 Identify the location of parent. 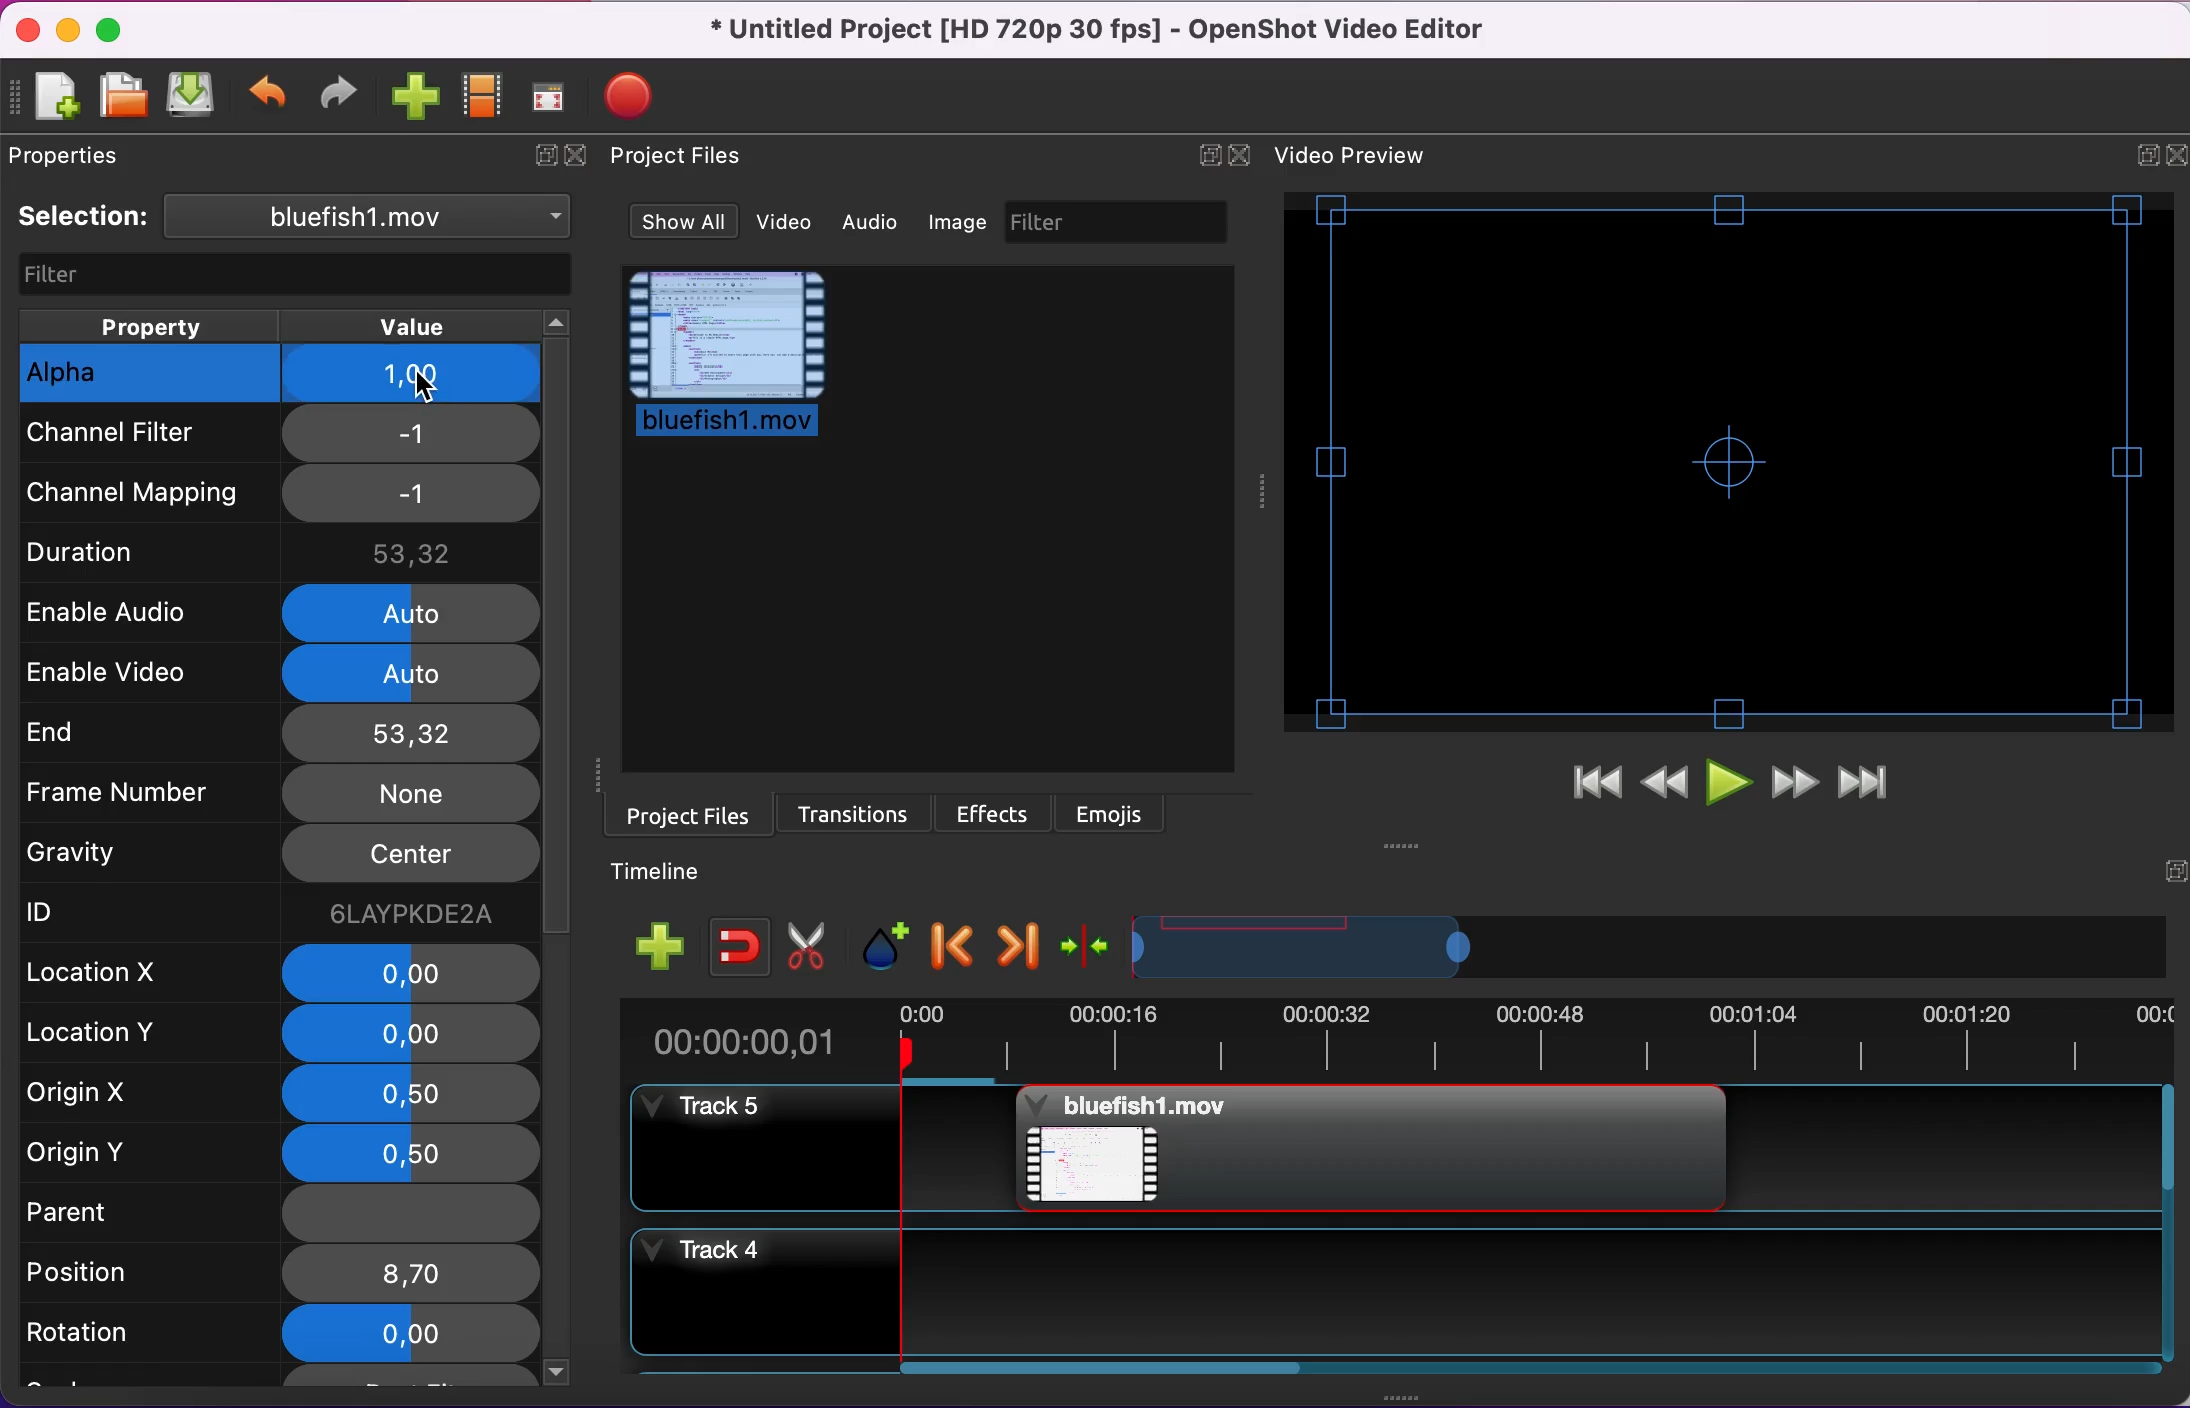
(111, 1210).